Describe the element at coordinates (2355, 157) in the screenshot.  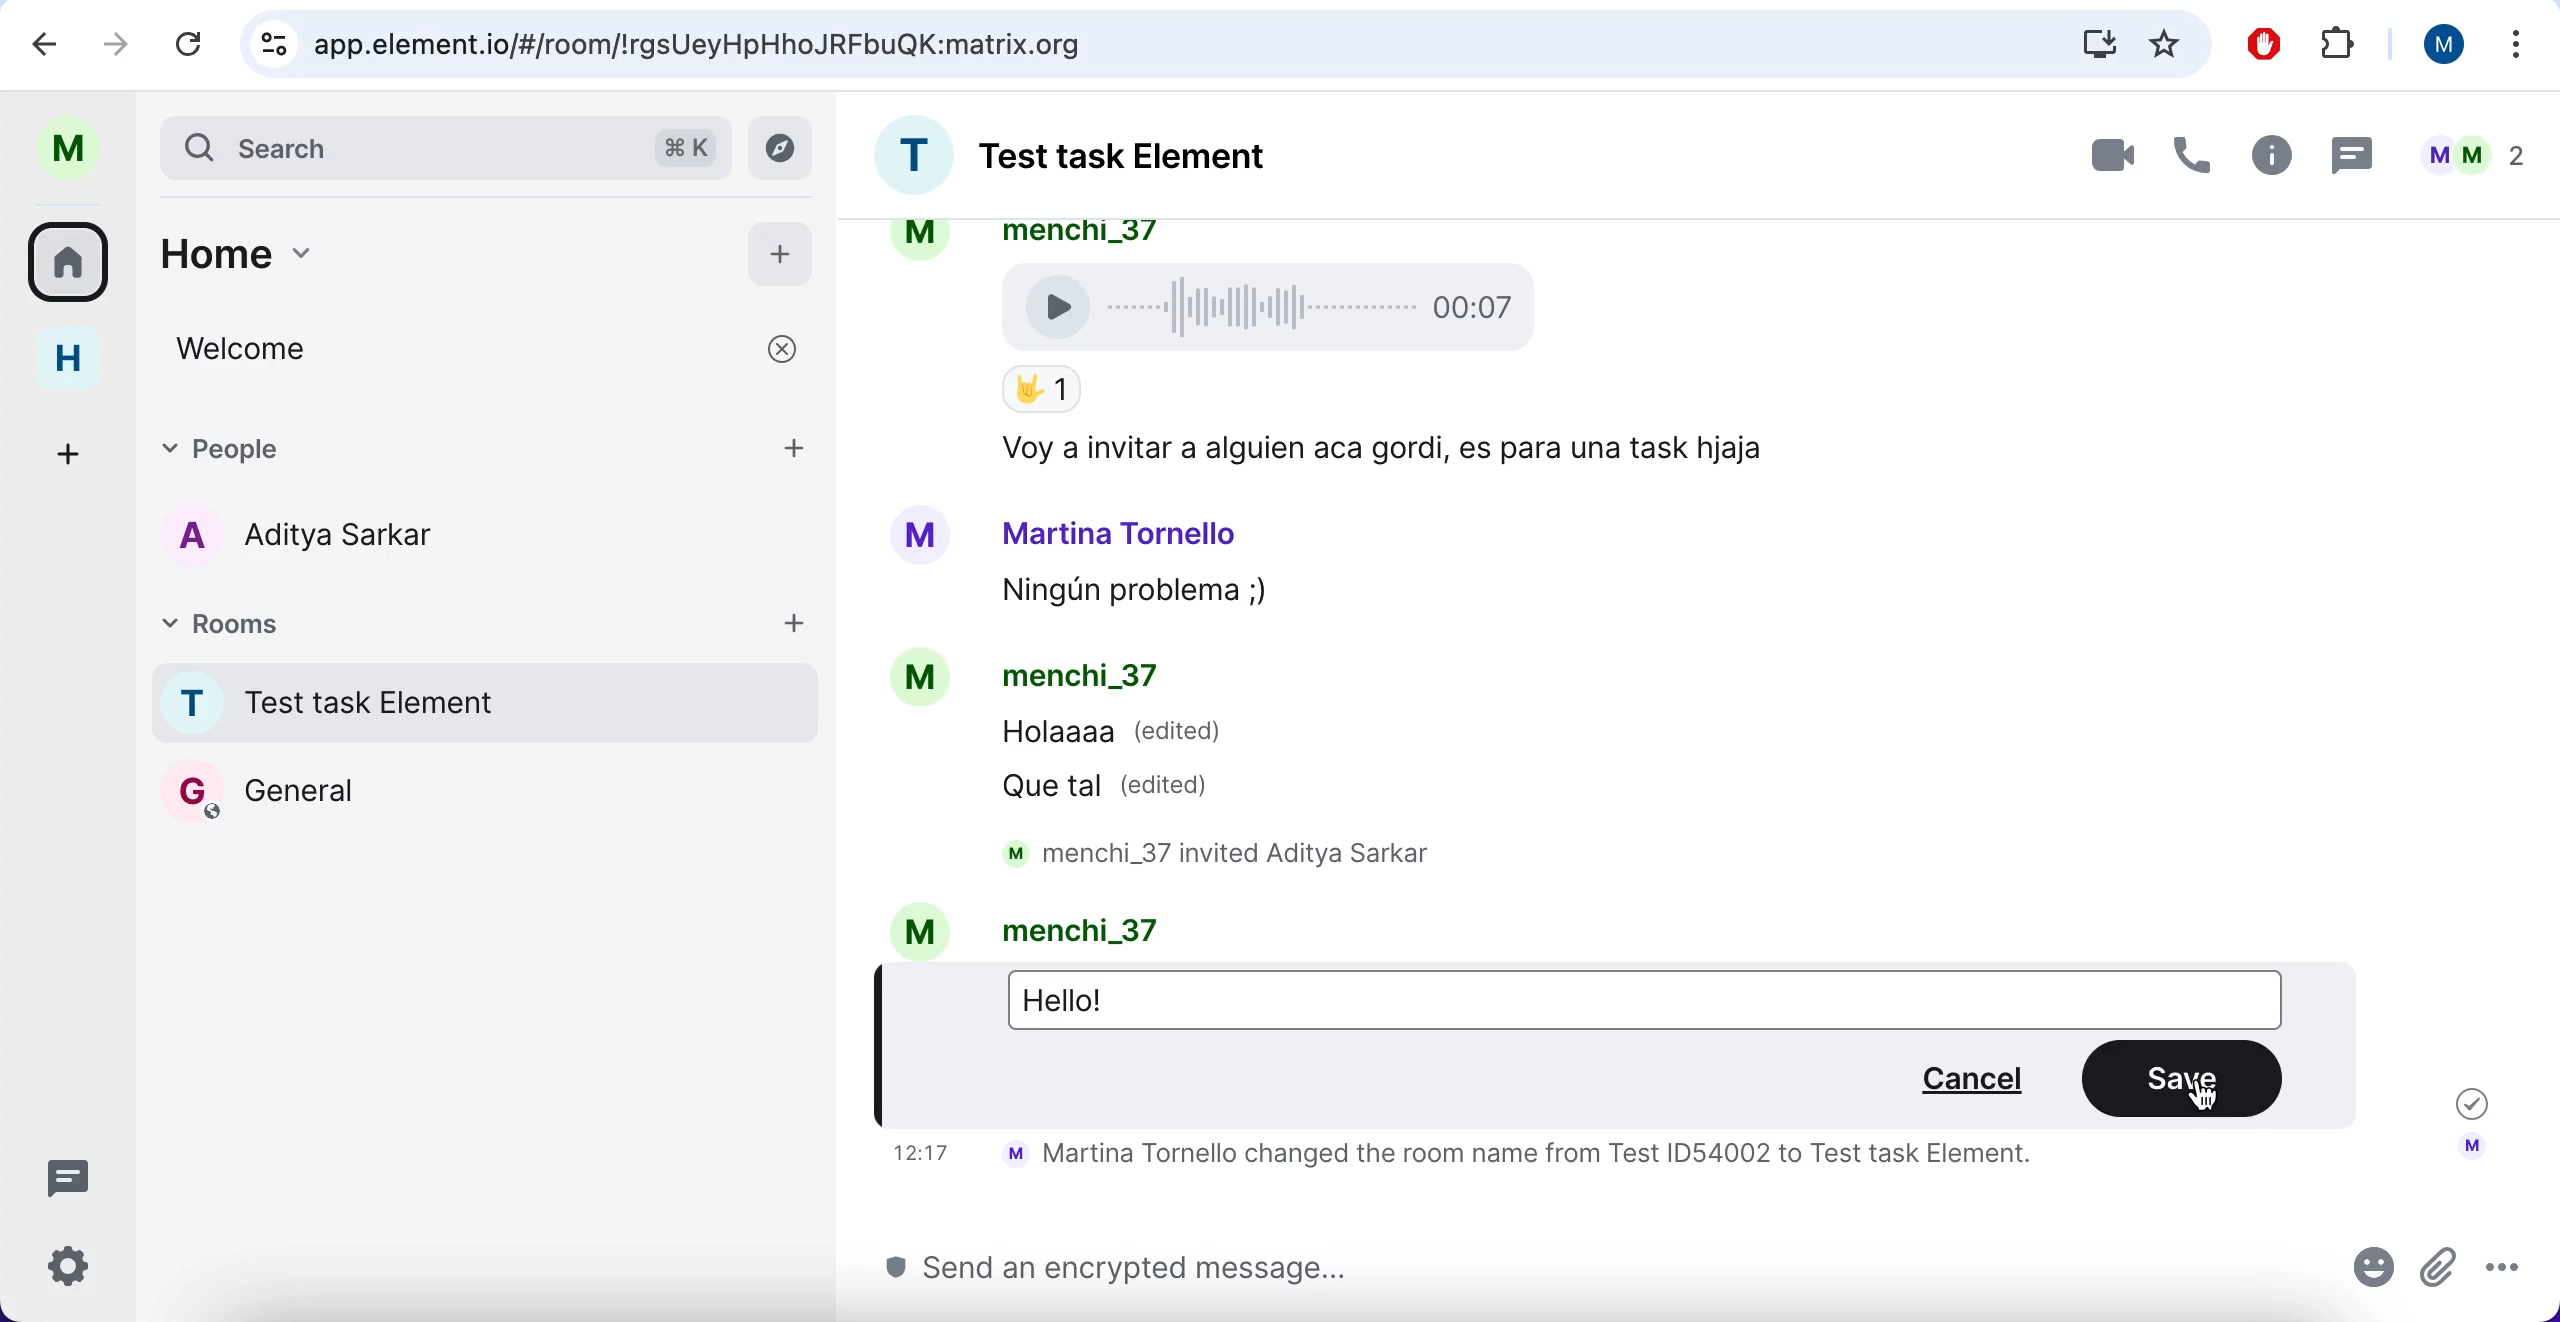
I see `message` at that location.